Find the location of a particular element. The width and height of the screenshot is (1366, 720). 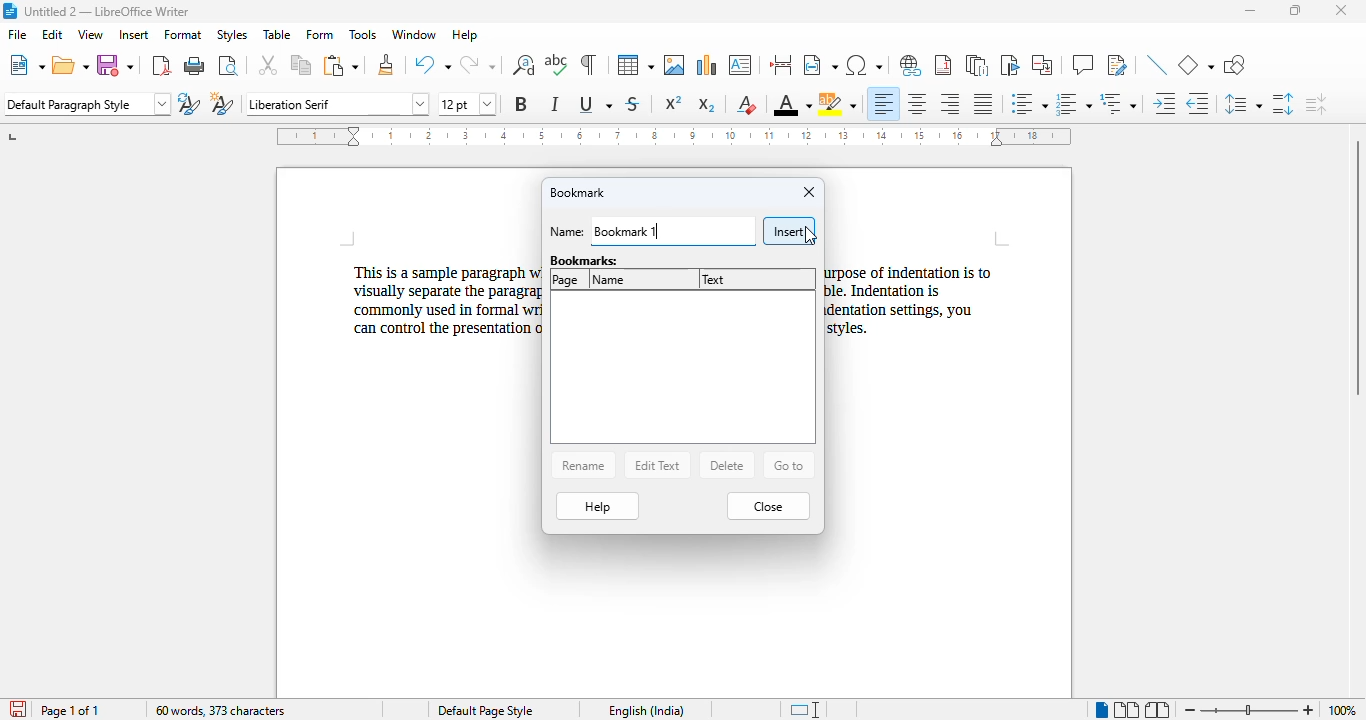

align center is located at coordinates (917, 104).